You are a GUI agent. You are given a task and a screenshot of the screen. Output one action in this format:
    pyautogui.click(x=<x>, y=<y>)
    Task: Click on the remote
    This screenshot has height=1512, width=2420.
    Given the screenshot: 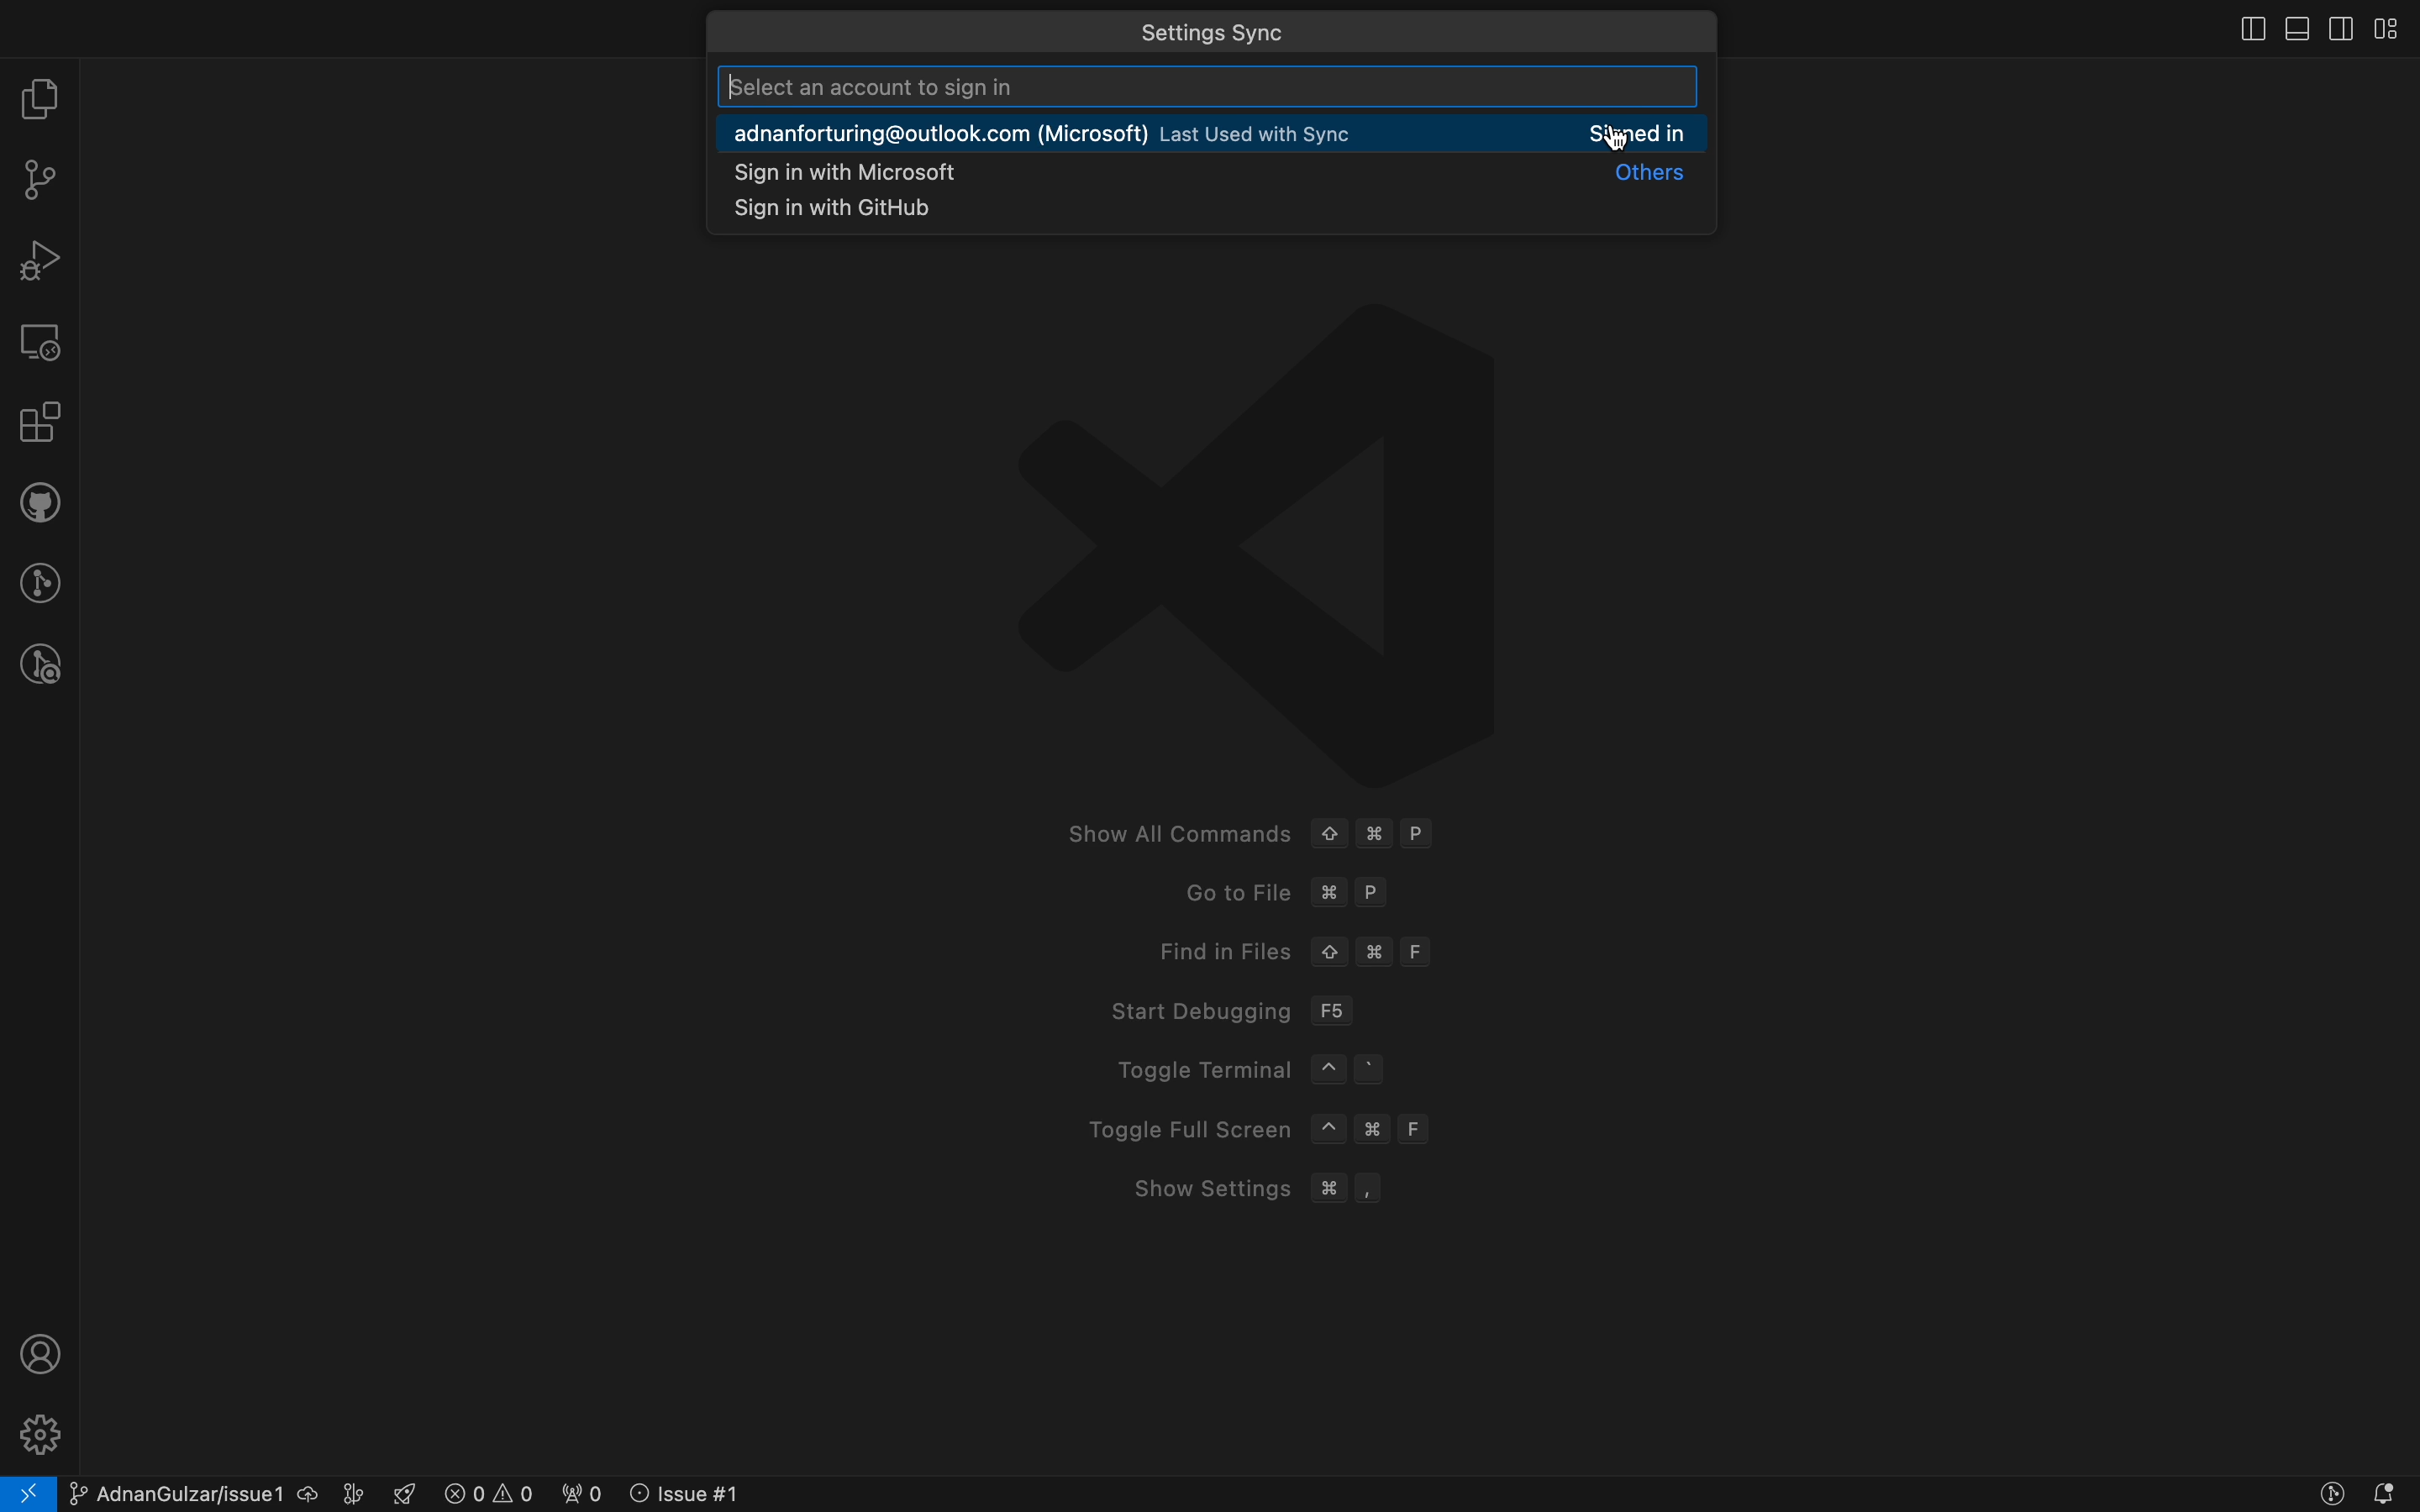 What is the action you would take?
    pyautogui.click(x=41, y=341)
    